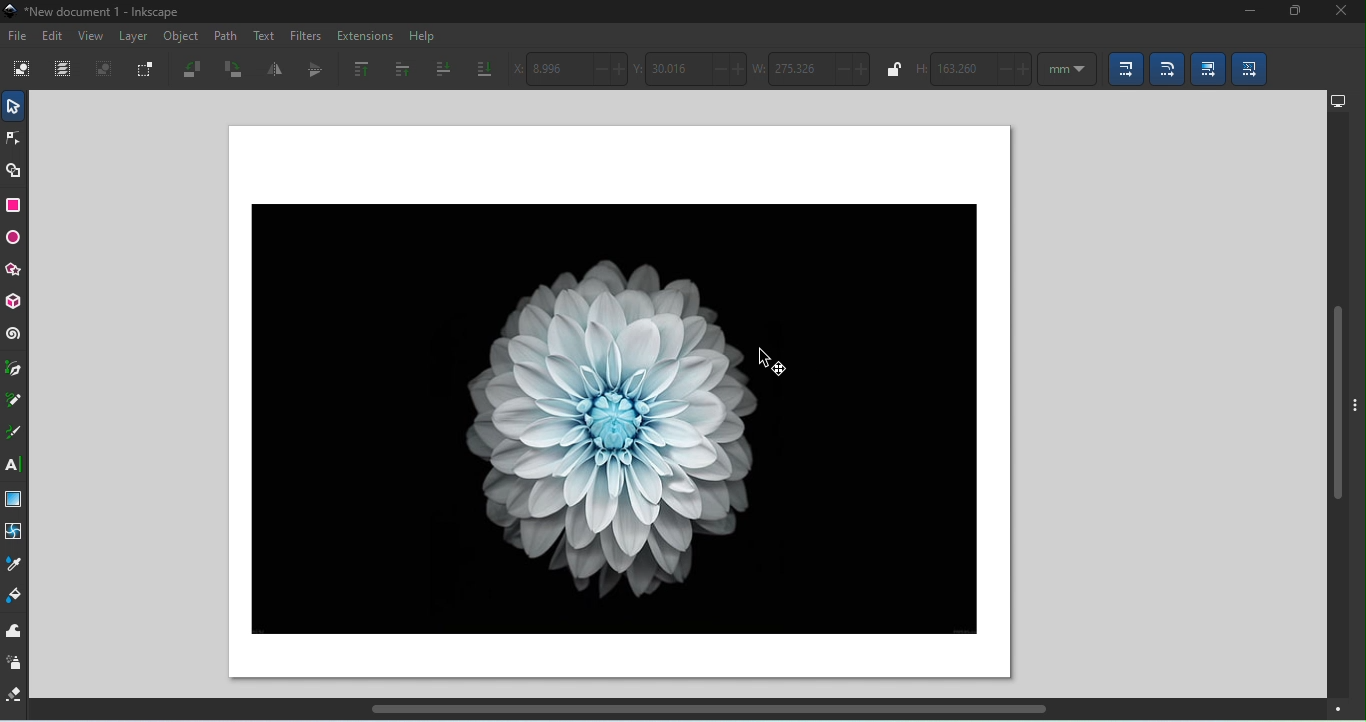 This screenshot has height=722, width=1366. Describe the element at coordinates (265, 37) in the screenshot. I see `Text` at that location.